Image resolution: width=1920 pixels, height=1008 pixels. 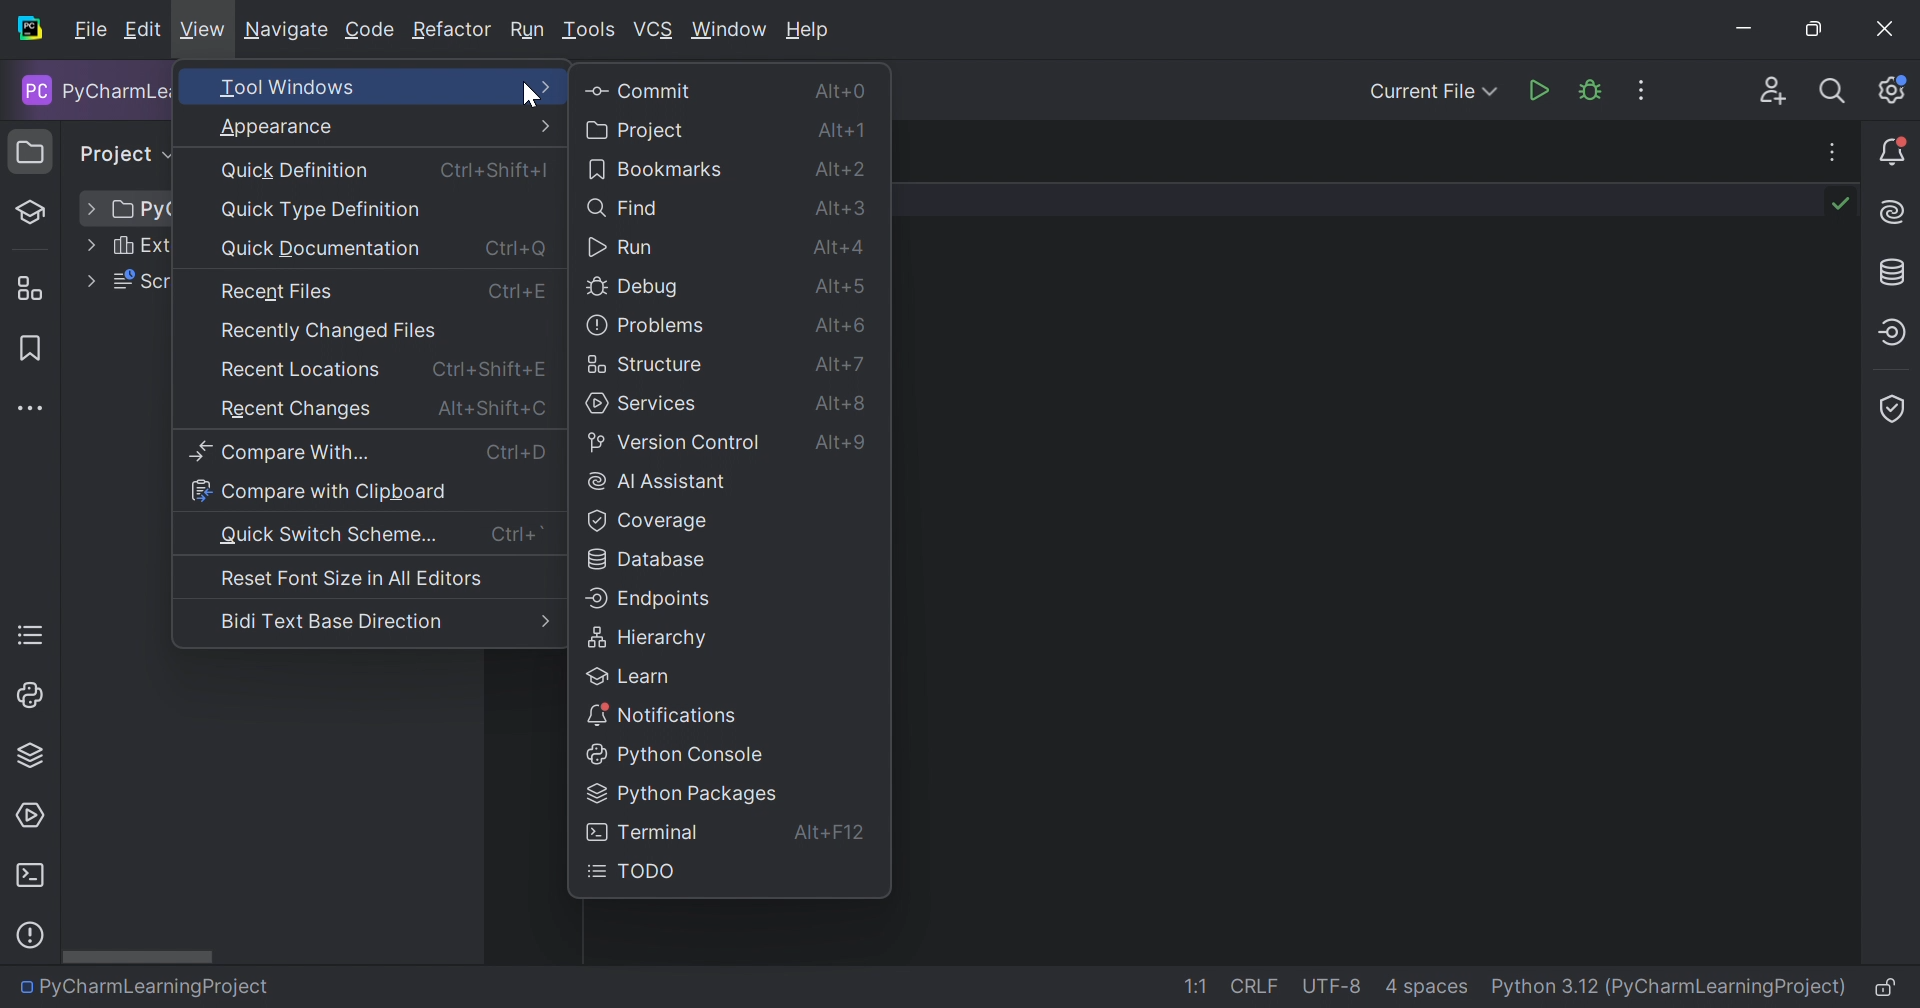 I want to click on Tools, so click(x=589, y=32).